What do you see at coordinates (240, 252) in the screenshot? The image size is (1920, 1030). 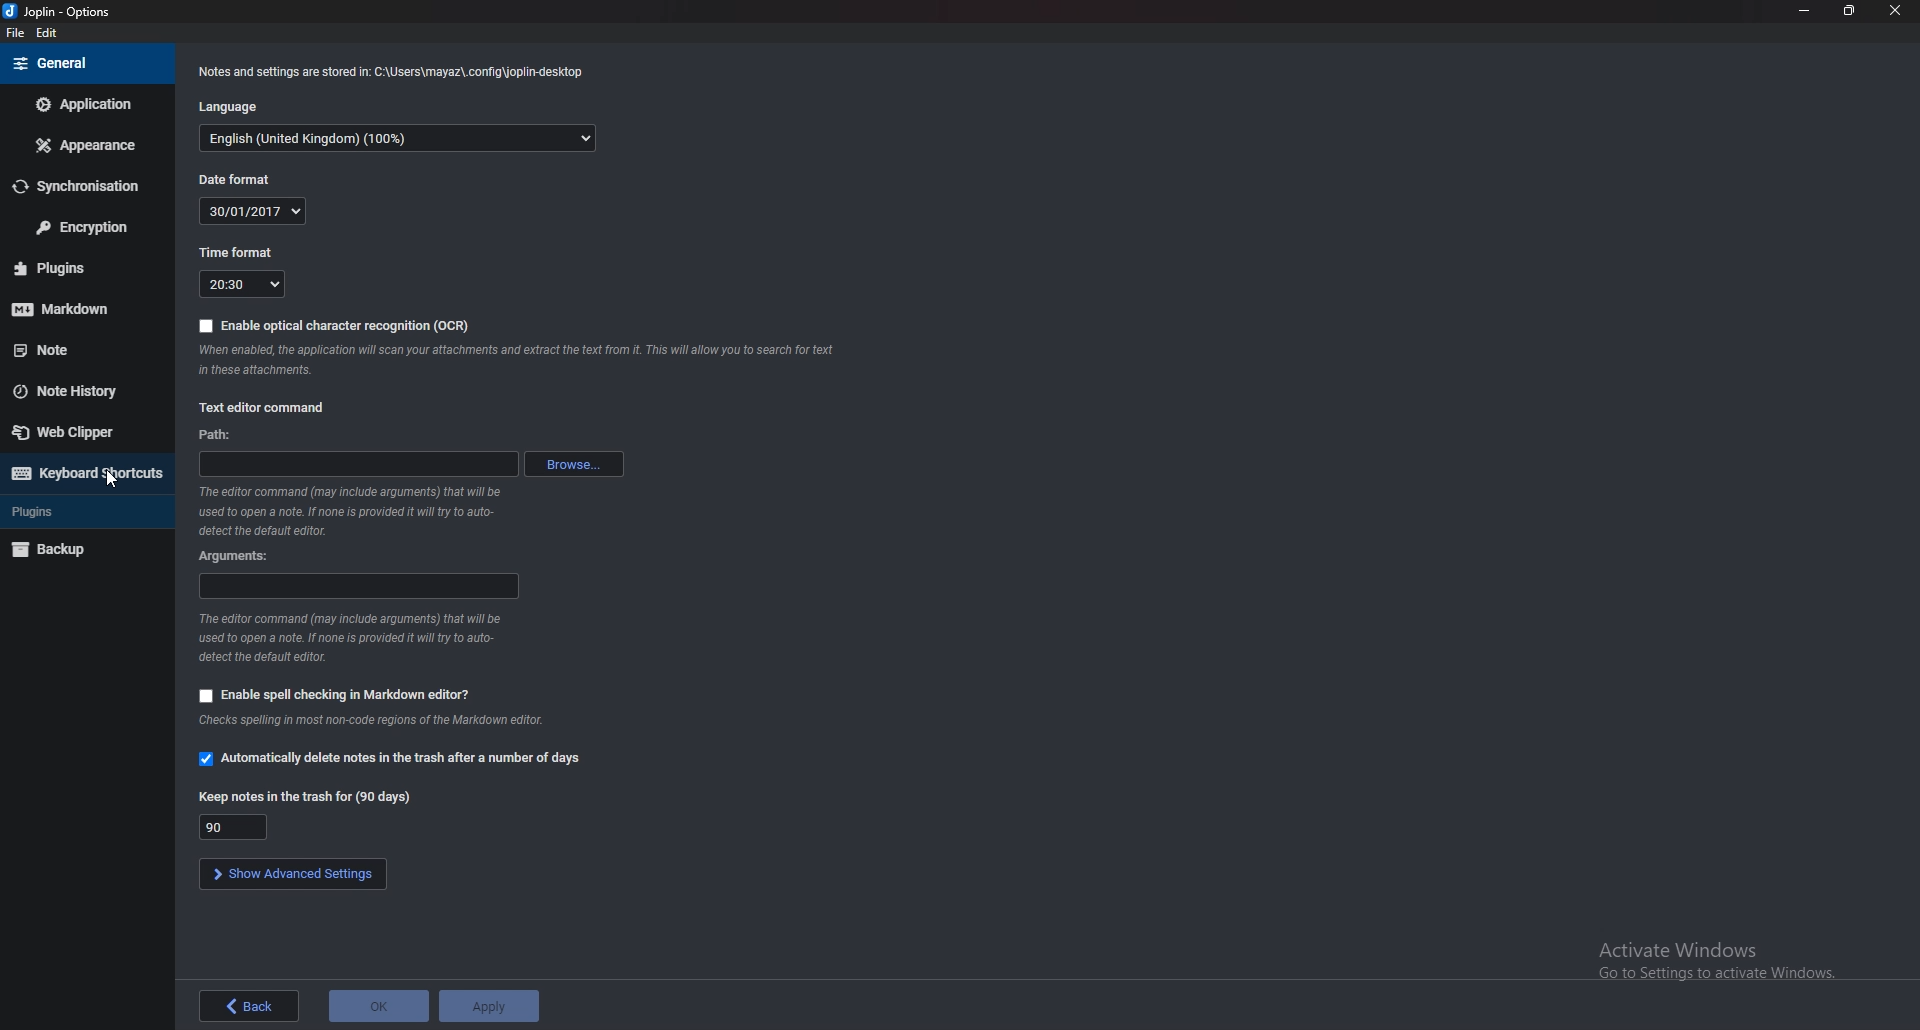 I see `Time format` at bounding box center [240, 252].